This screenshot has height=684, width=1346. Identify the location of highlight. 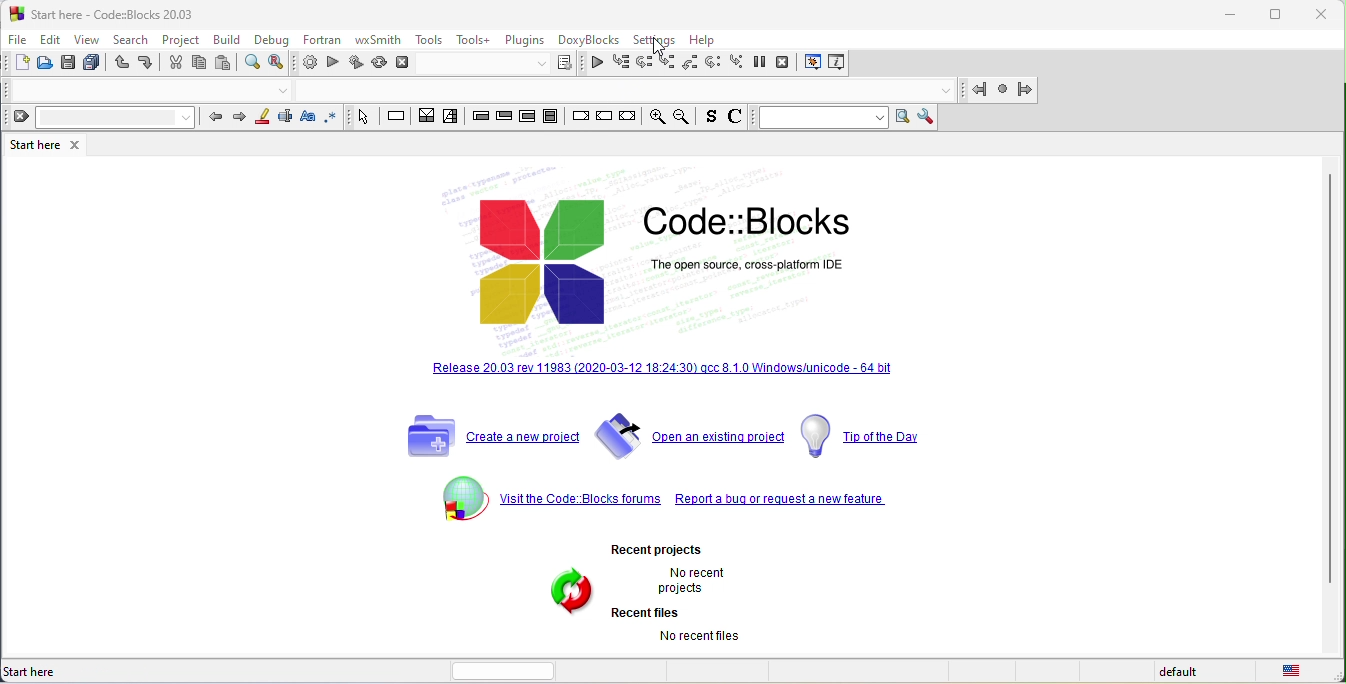
(268, 118).